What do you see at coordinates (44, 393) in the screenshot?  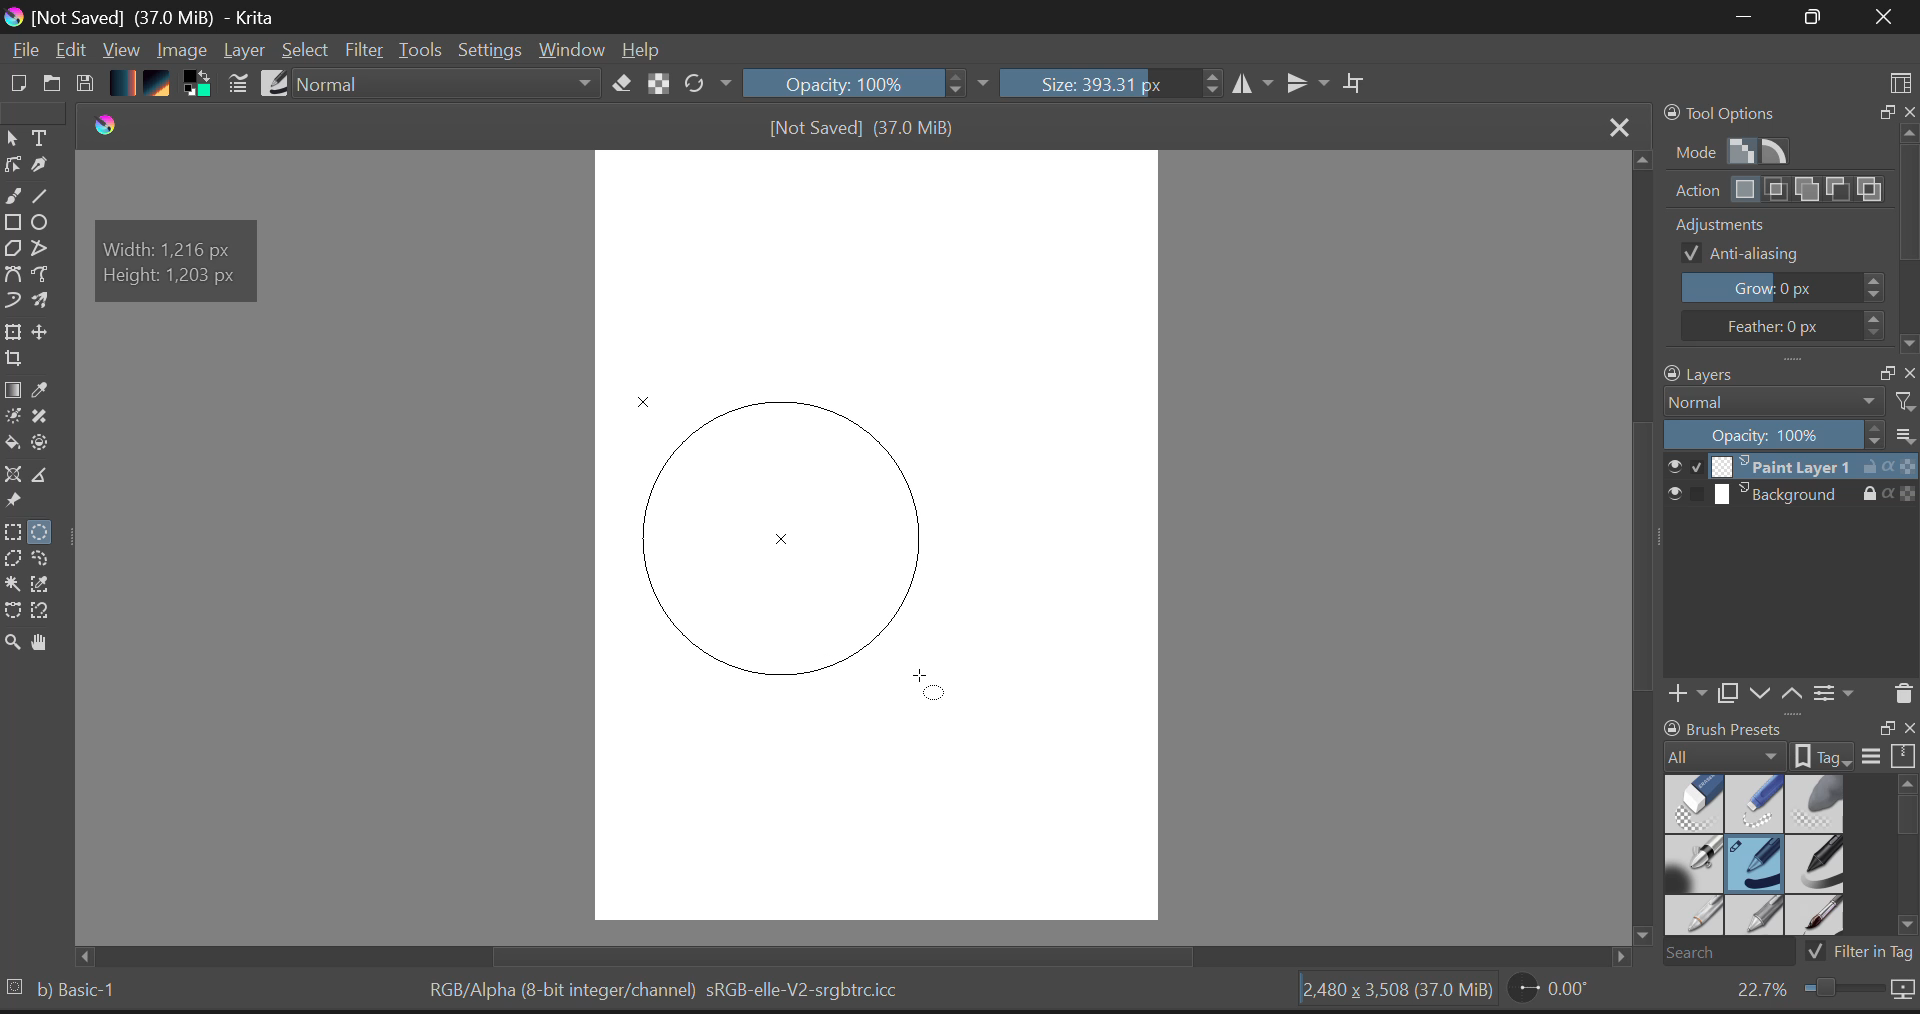 I see `Eyedropper` at bounding box center [44, 393].